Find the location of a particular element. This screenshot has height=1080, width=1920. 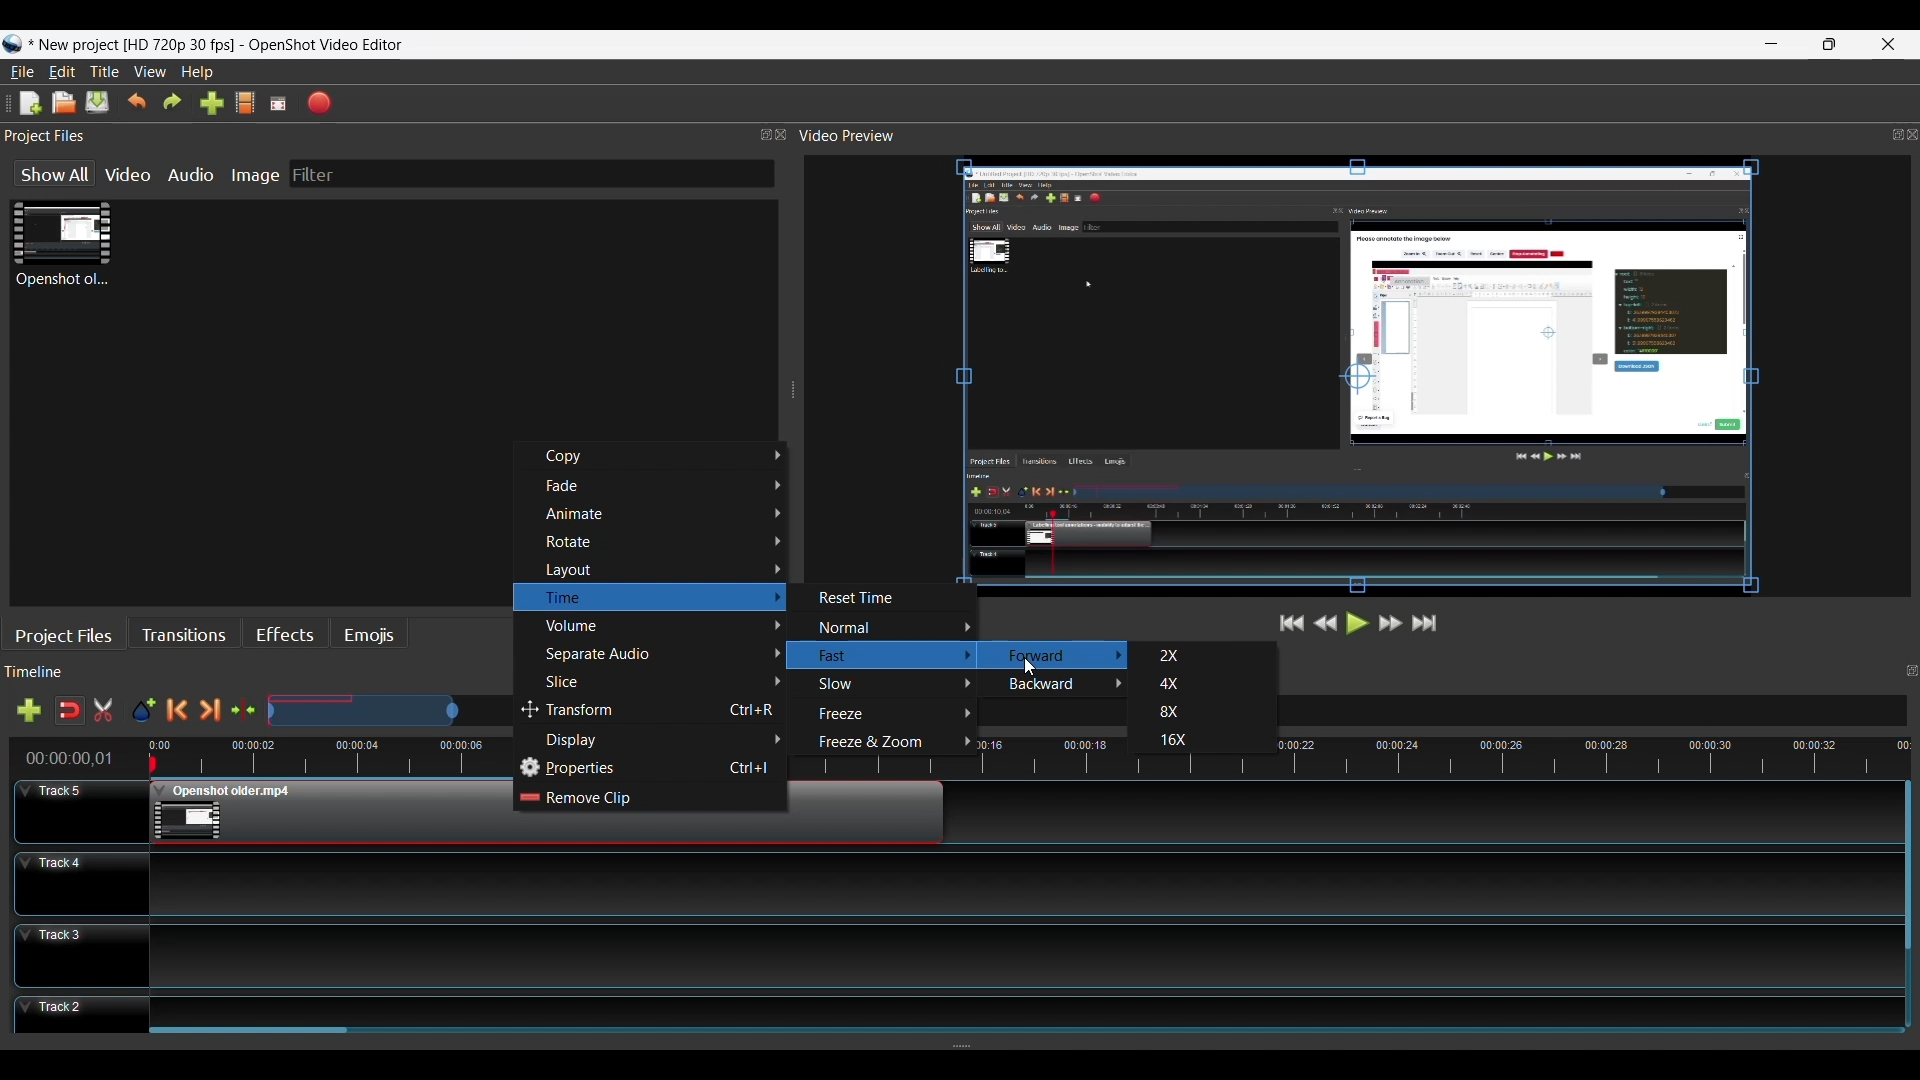

Audio is located at coordinates (188, 177).